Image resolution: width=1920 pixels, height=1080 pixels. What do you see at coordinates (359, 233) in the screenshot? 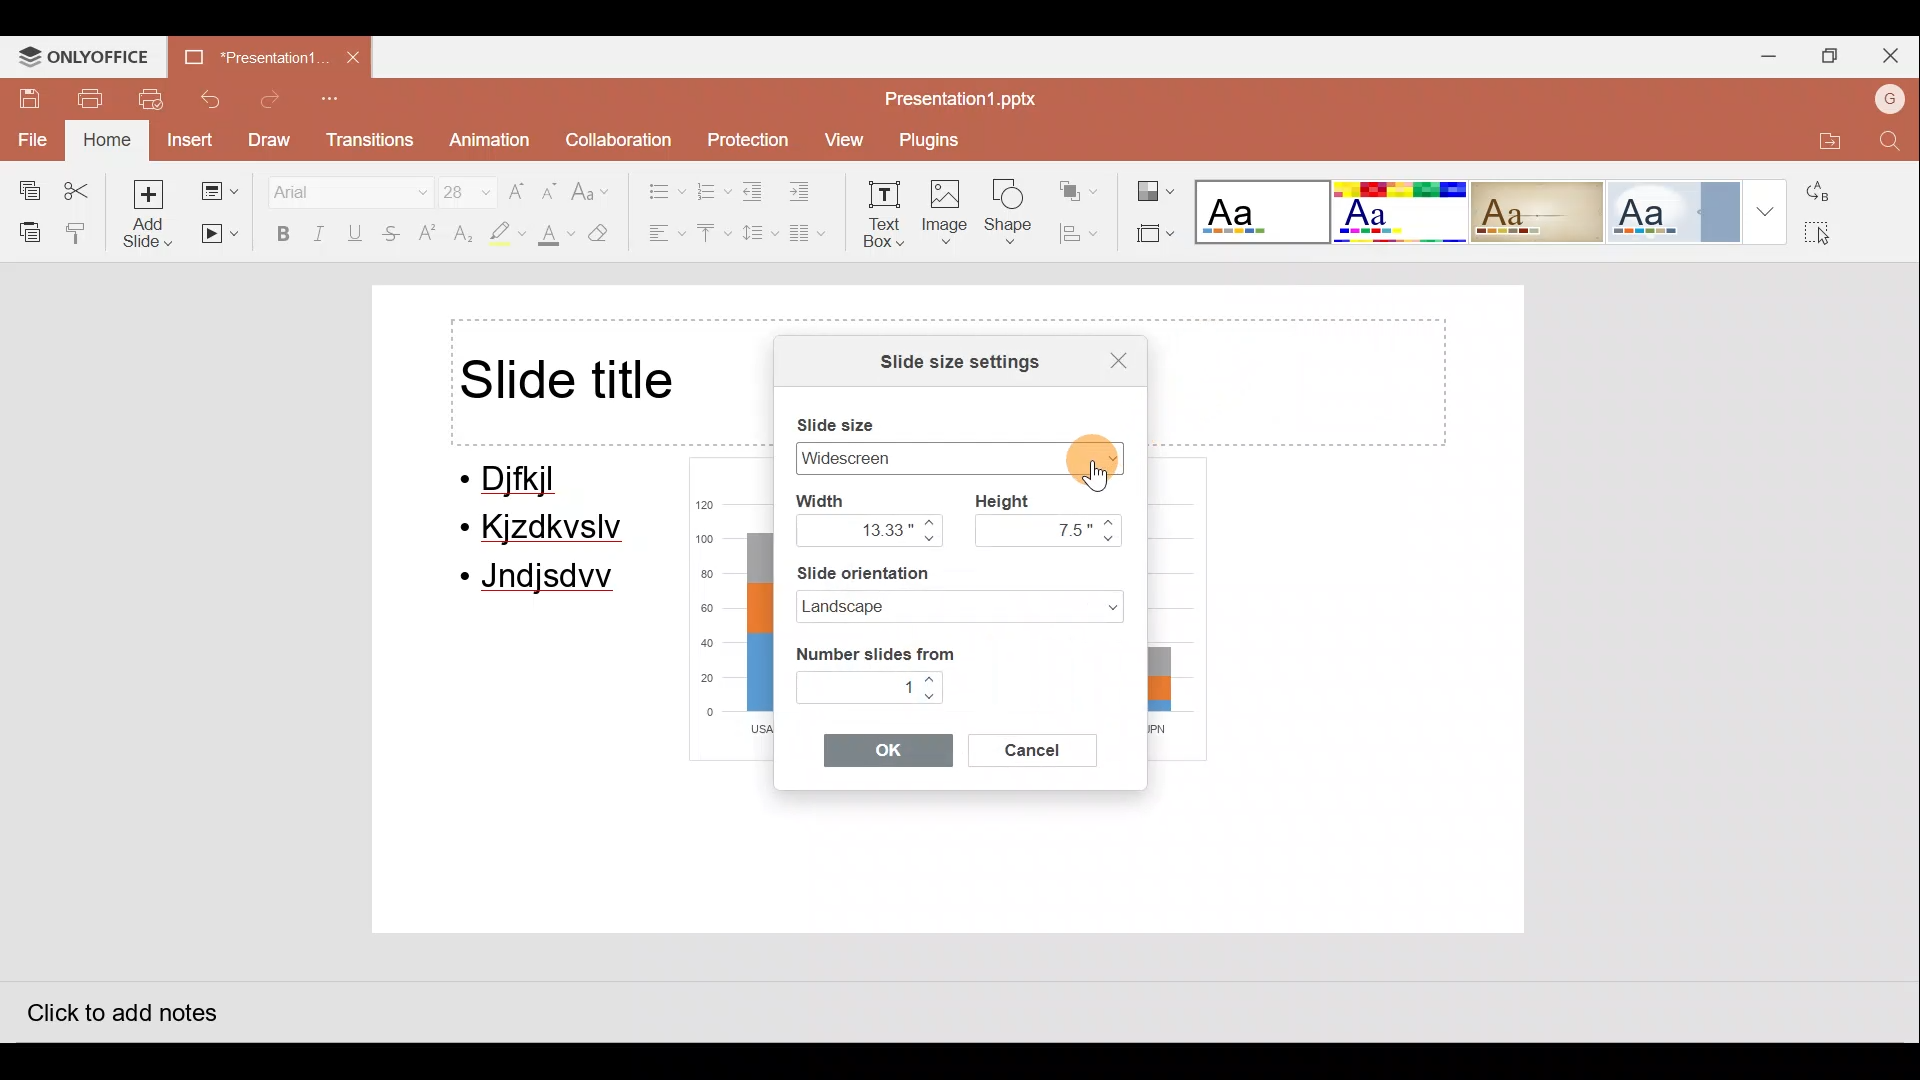
I see `Underline` at bounding box center [359, 233].